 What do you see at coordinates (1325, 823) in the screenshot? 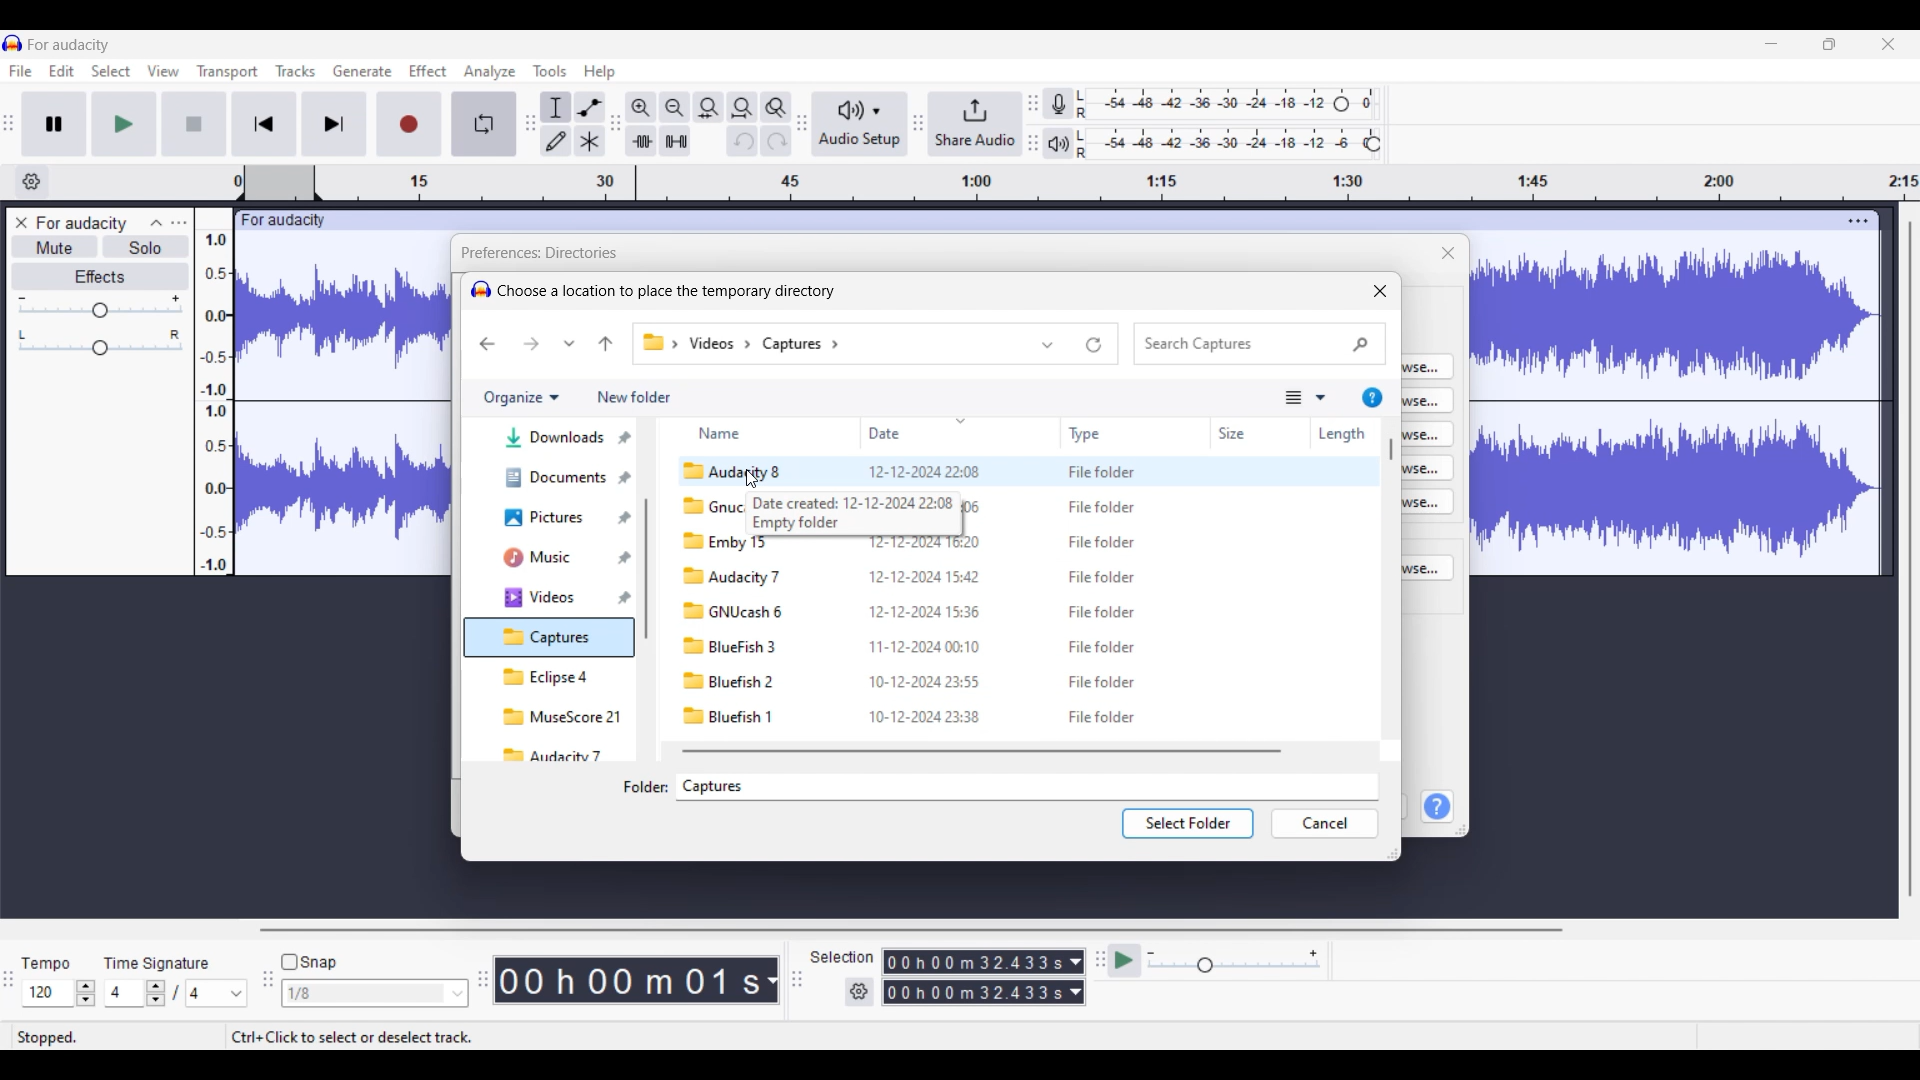
I see `Cancel` at bounding box center [1325, 823].